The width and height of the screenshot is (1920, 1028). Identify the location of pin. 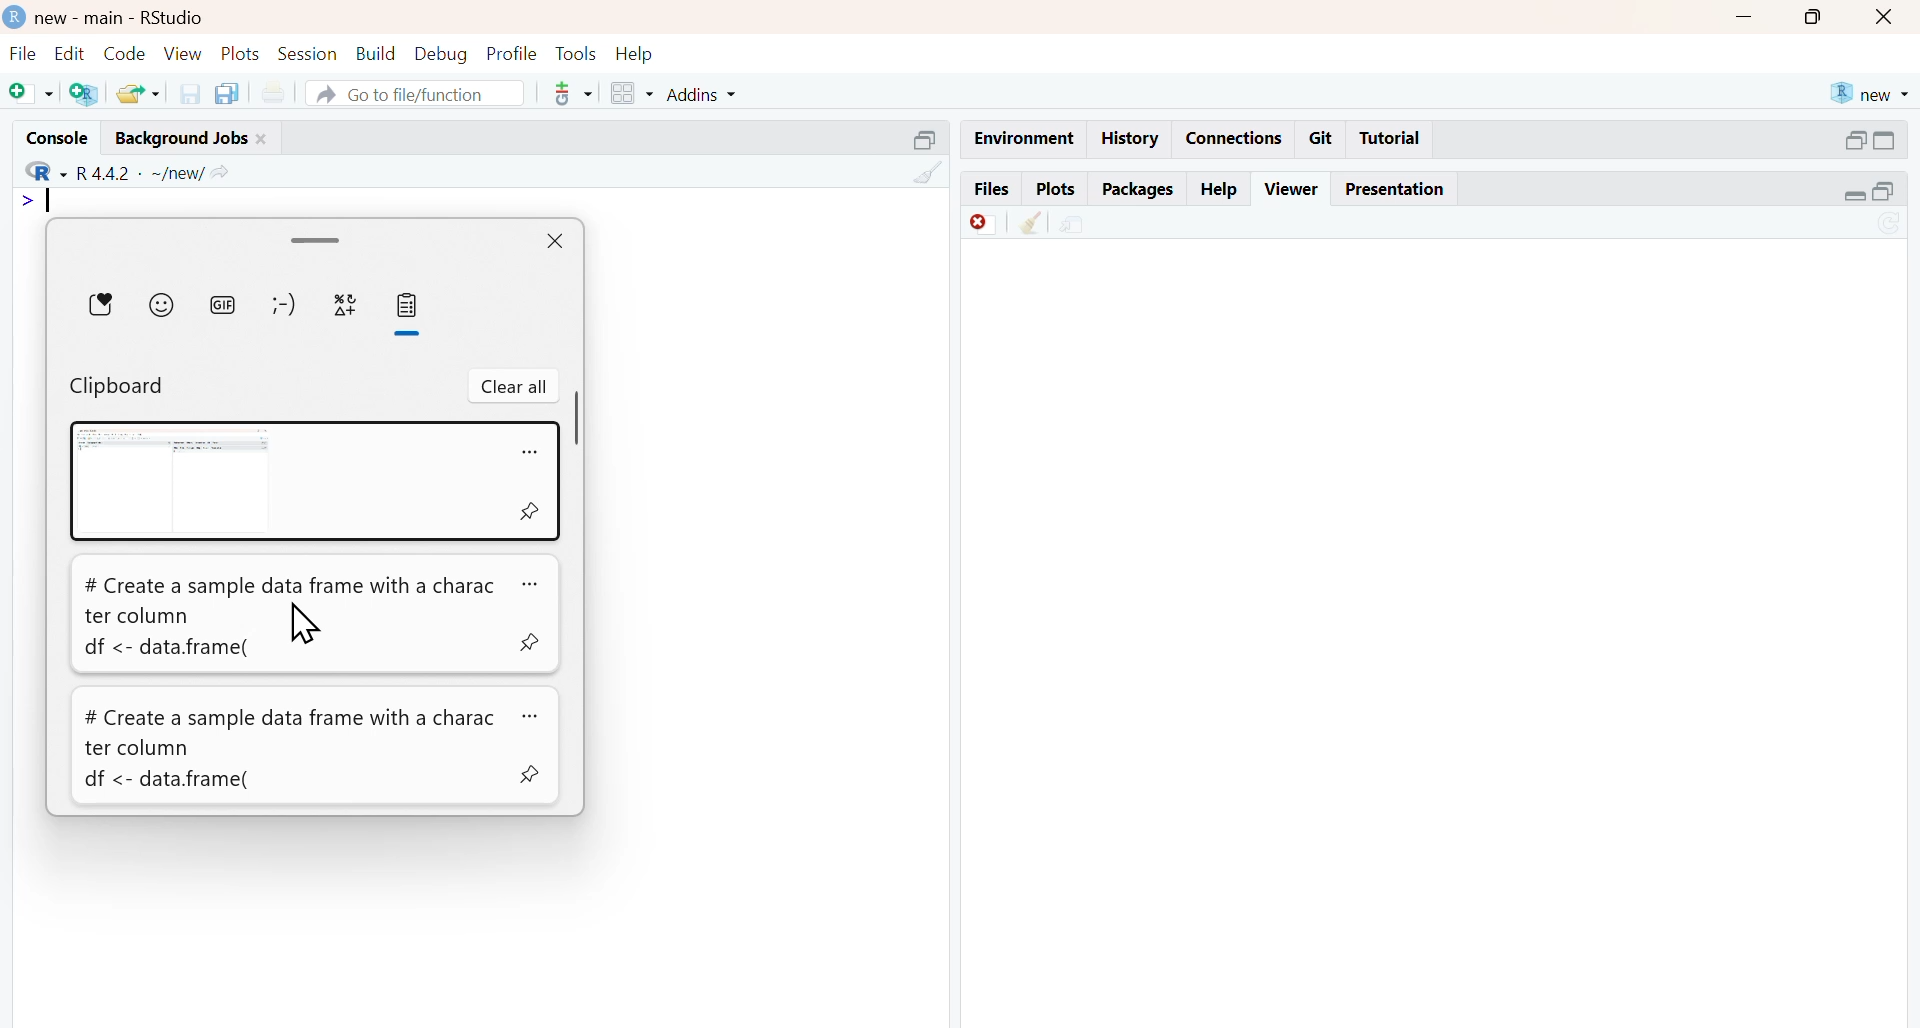
(530, 513).